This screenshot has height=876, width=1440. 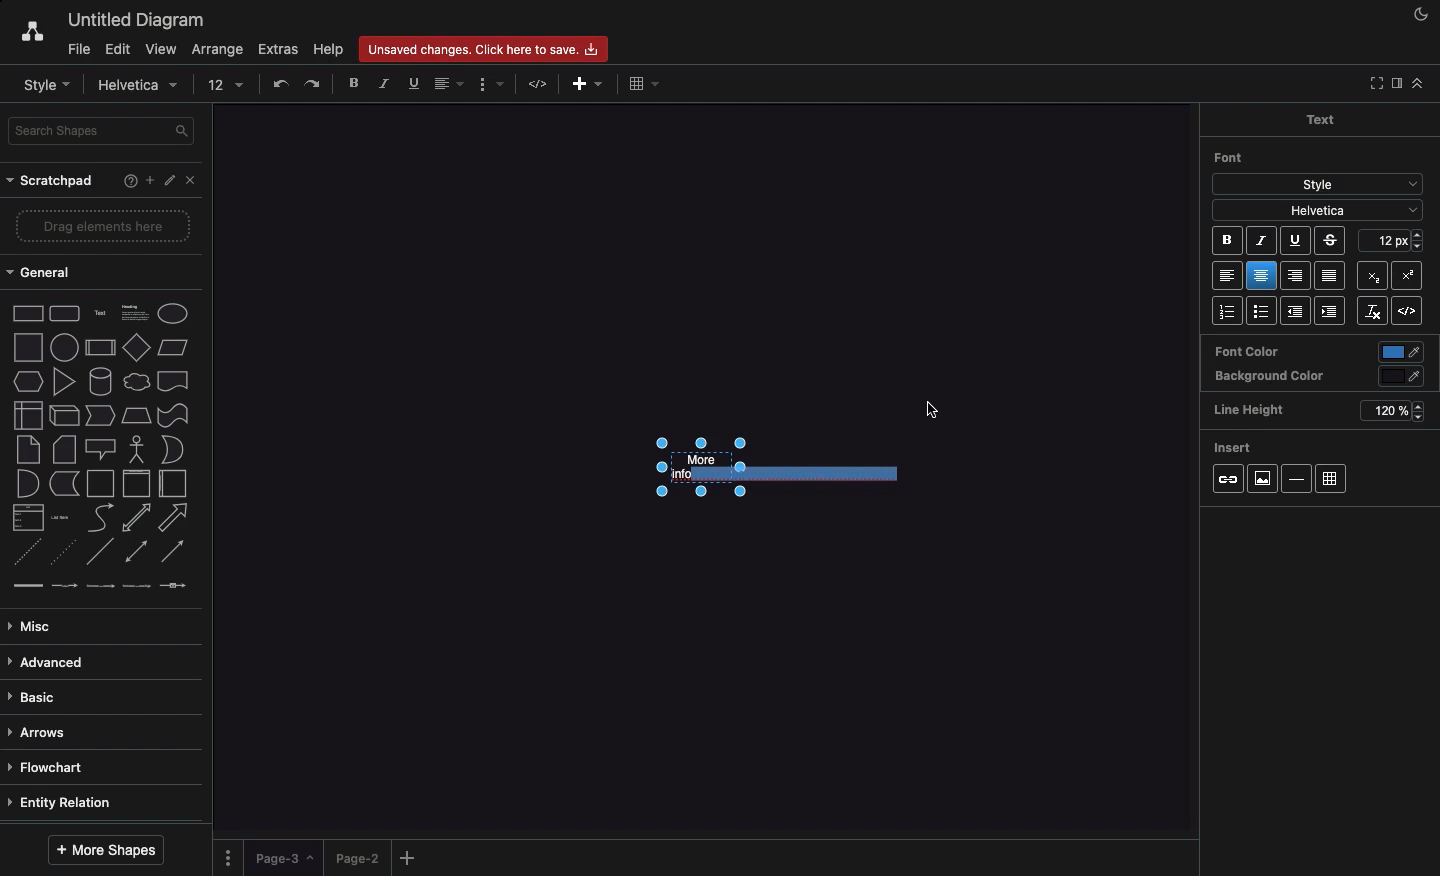 I want to click on arrow, so click(x=174, y=518).